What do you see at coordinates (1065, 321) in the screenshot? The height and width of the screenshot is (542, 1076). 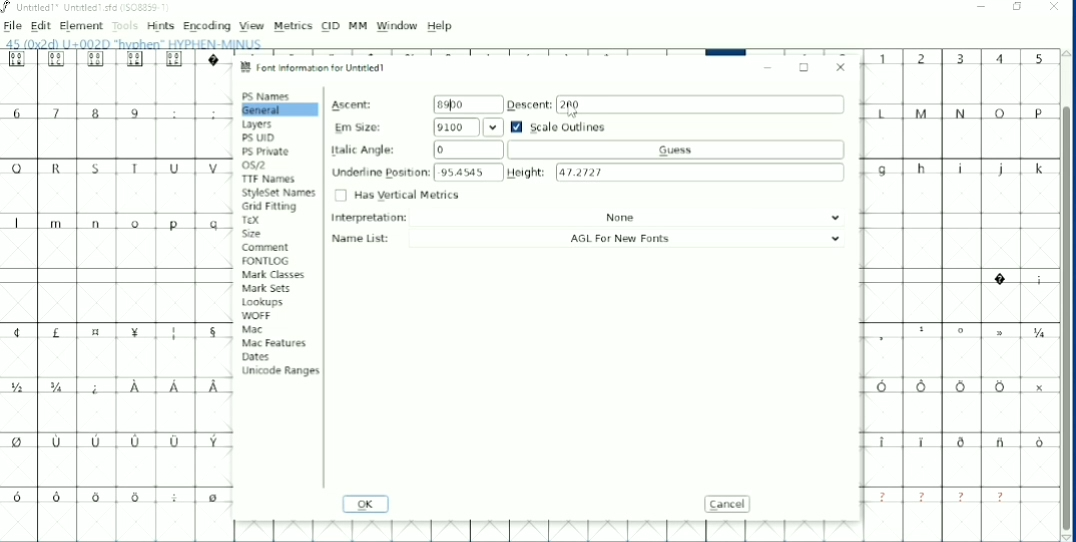 I see `Vertical scrollbar` at bounding box center [1065, 321].